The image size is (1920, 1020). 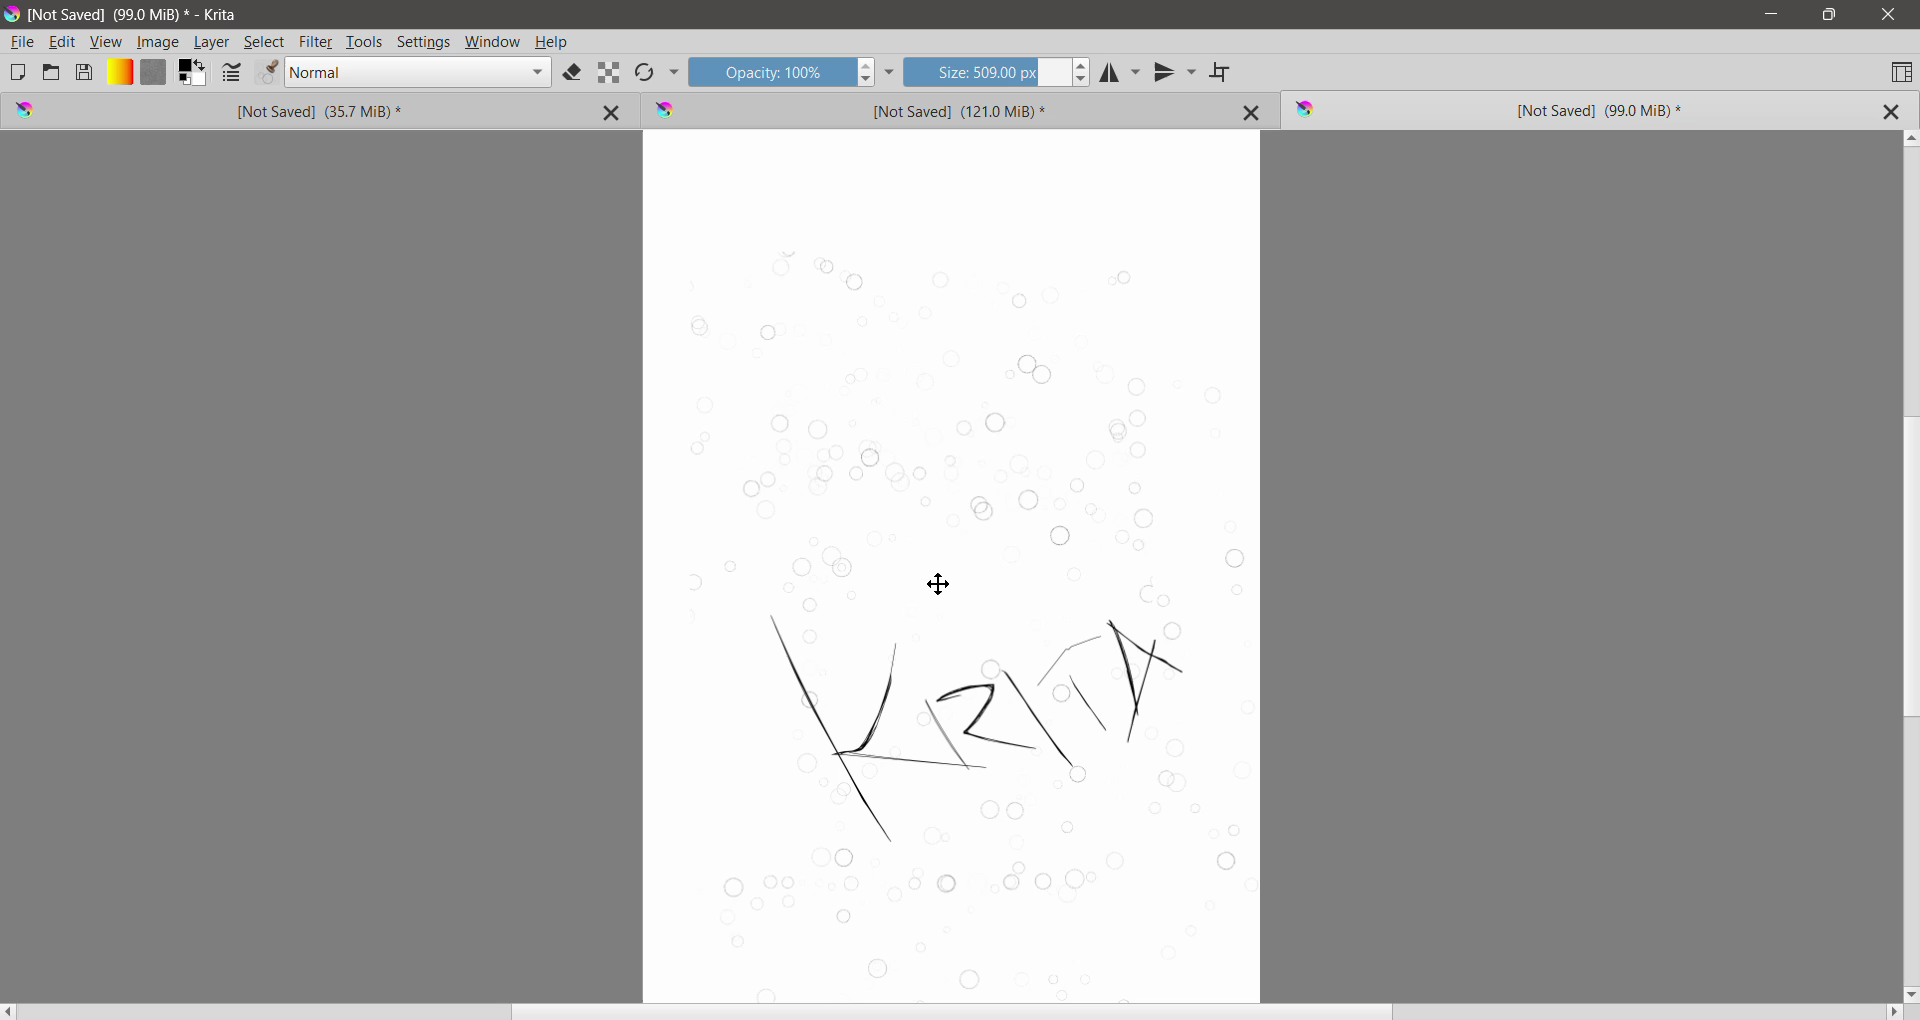 What do you see at coordinates (1889, 15) in the screenshot?
I see `Close` at bounding box center [1889, 15].